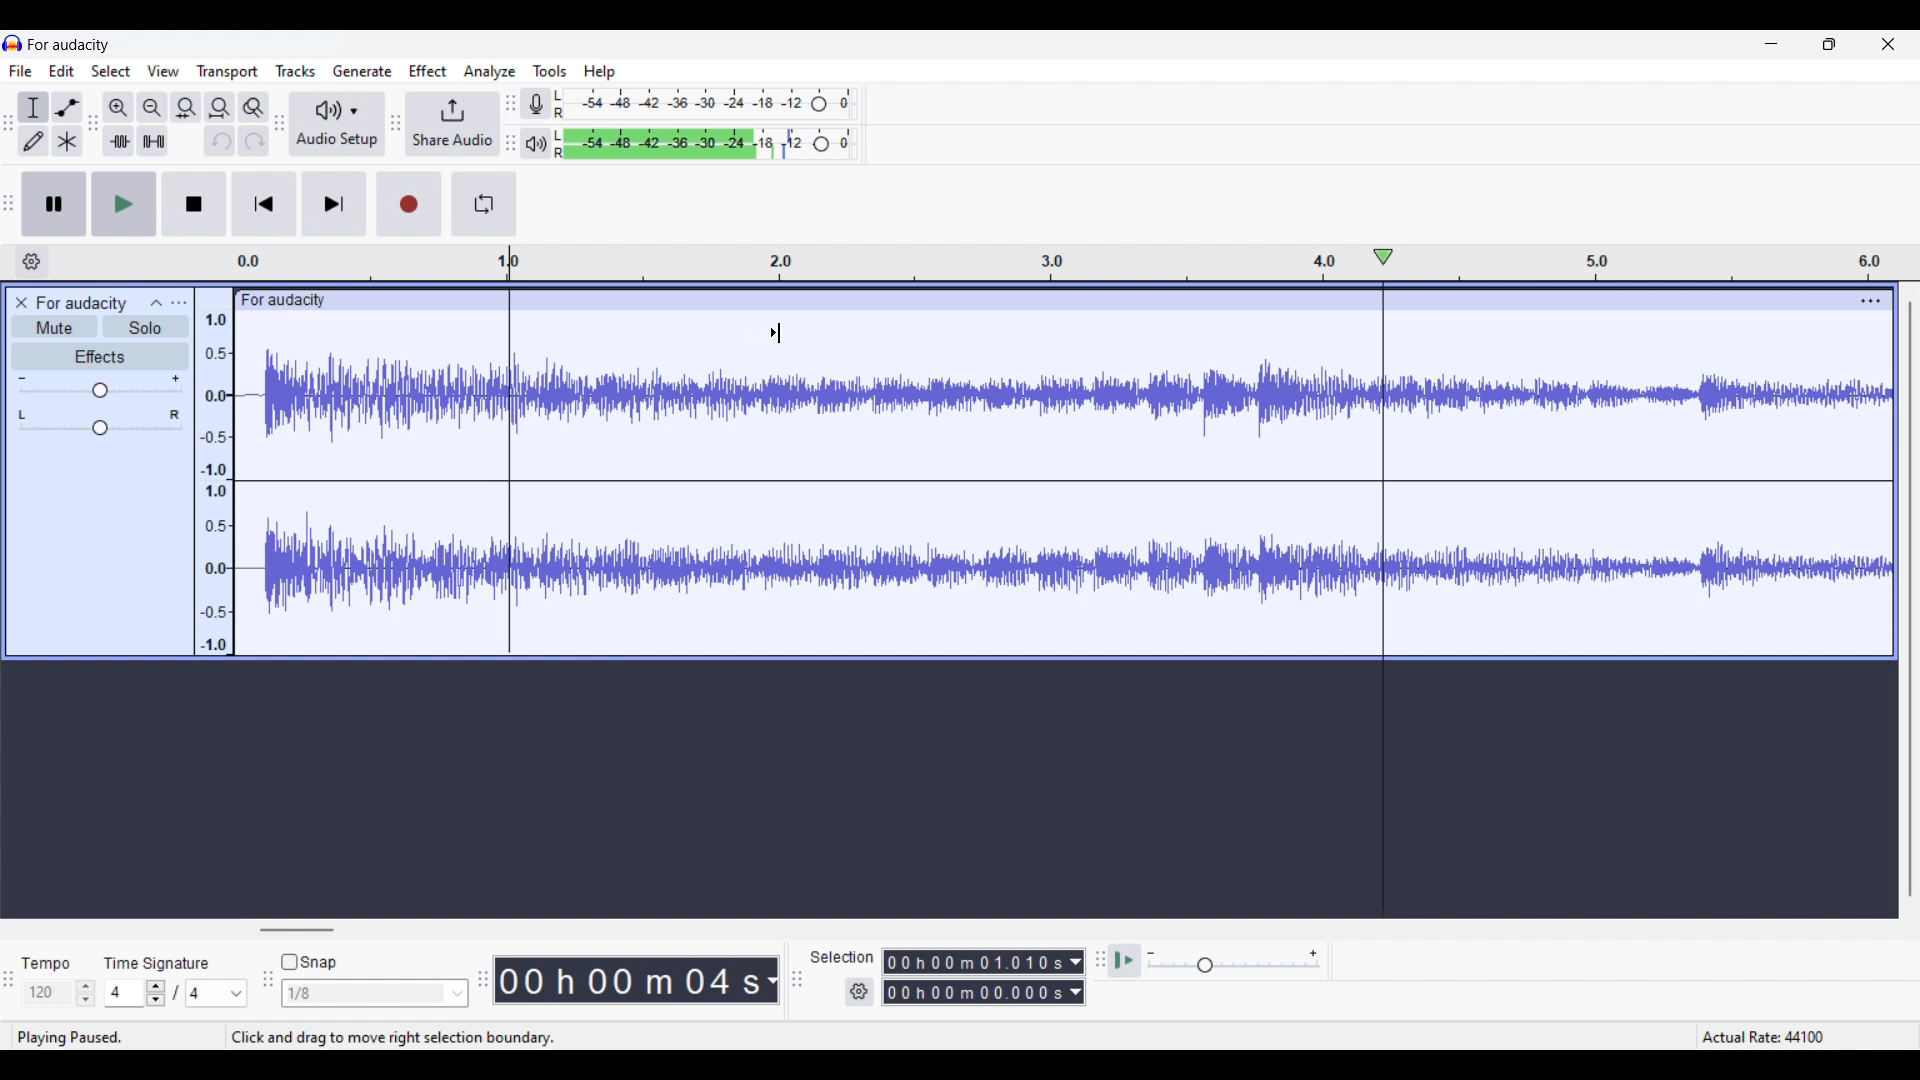 This screenshot has width=1920, height=1080. What do you see at coordinates (82, 304) in the screenshot?
I see `for audacity` at bounding box center [82, 304].